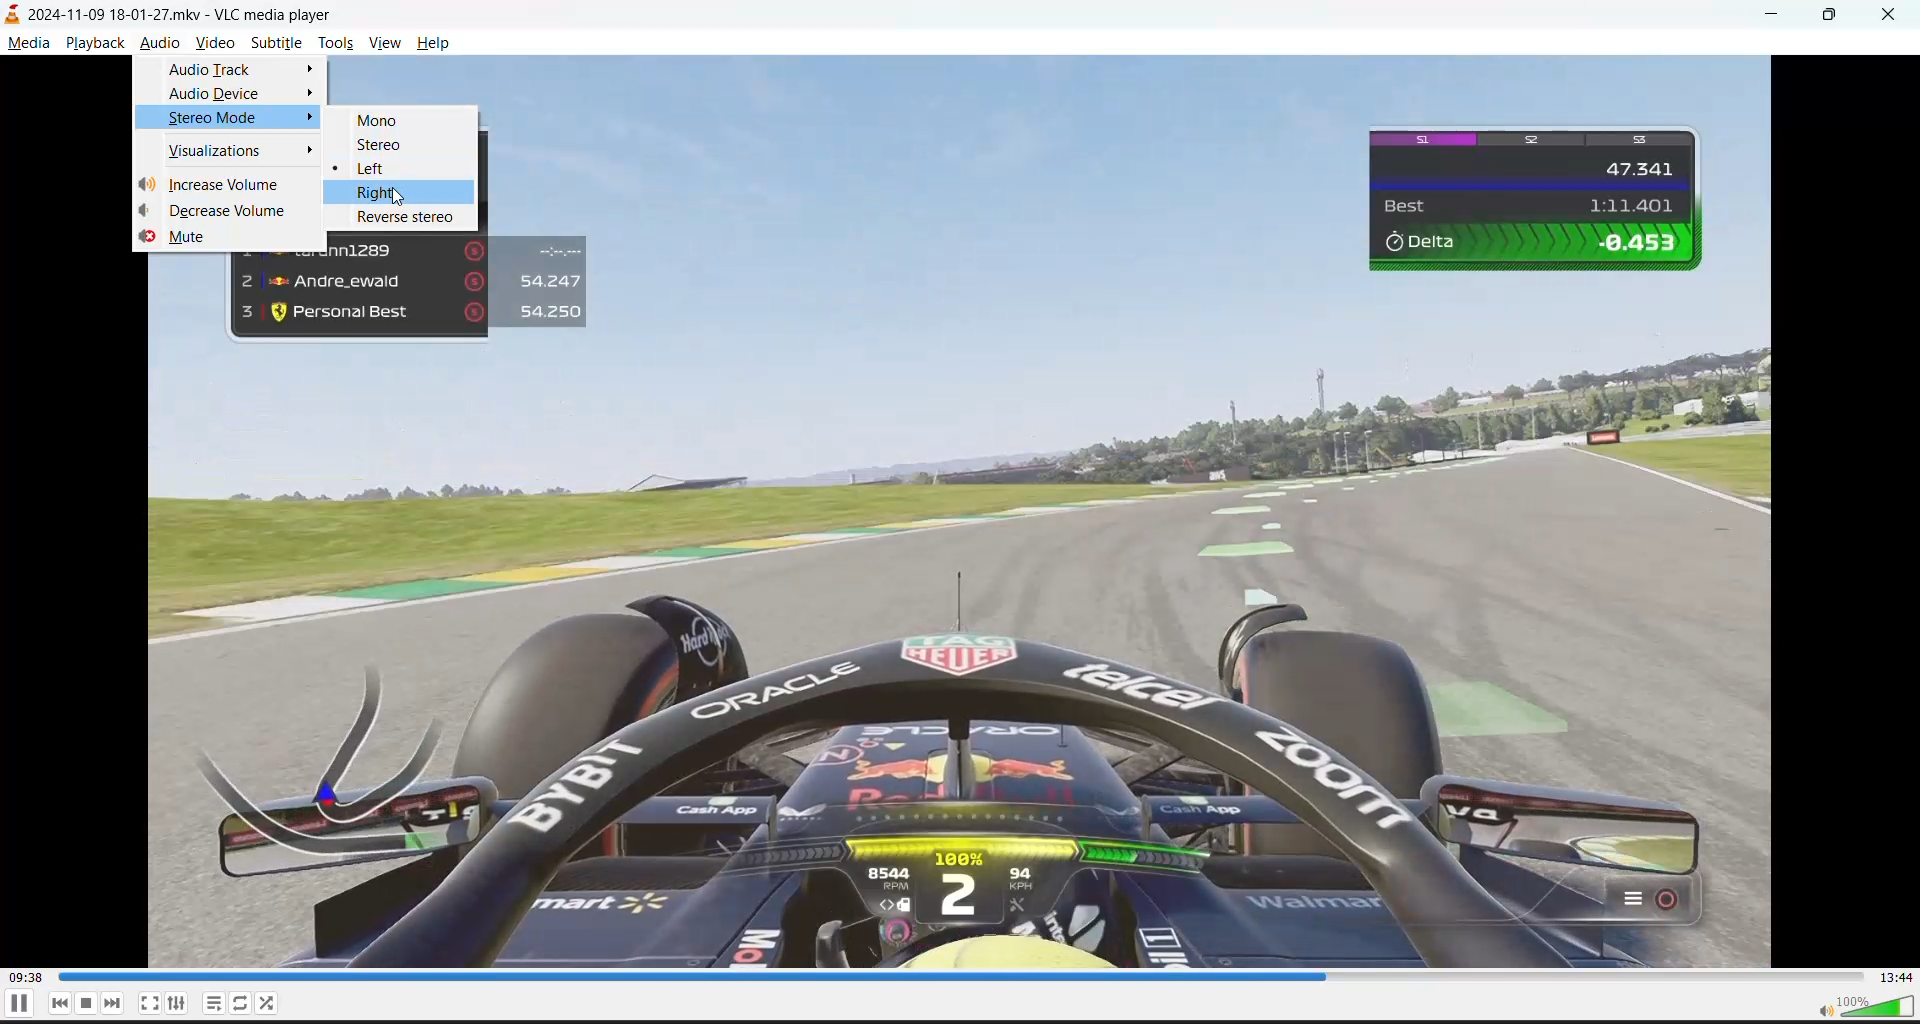  I want to click on visualizations, so click(220, 149).